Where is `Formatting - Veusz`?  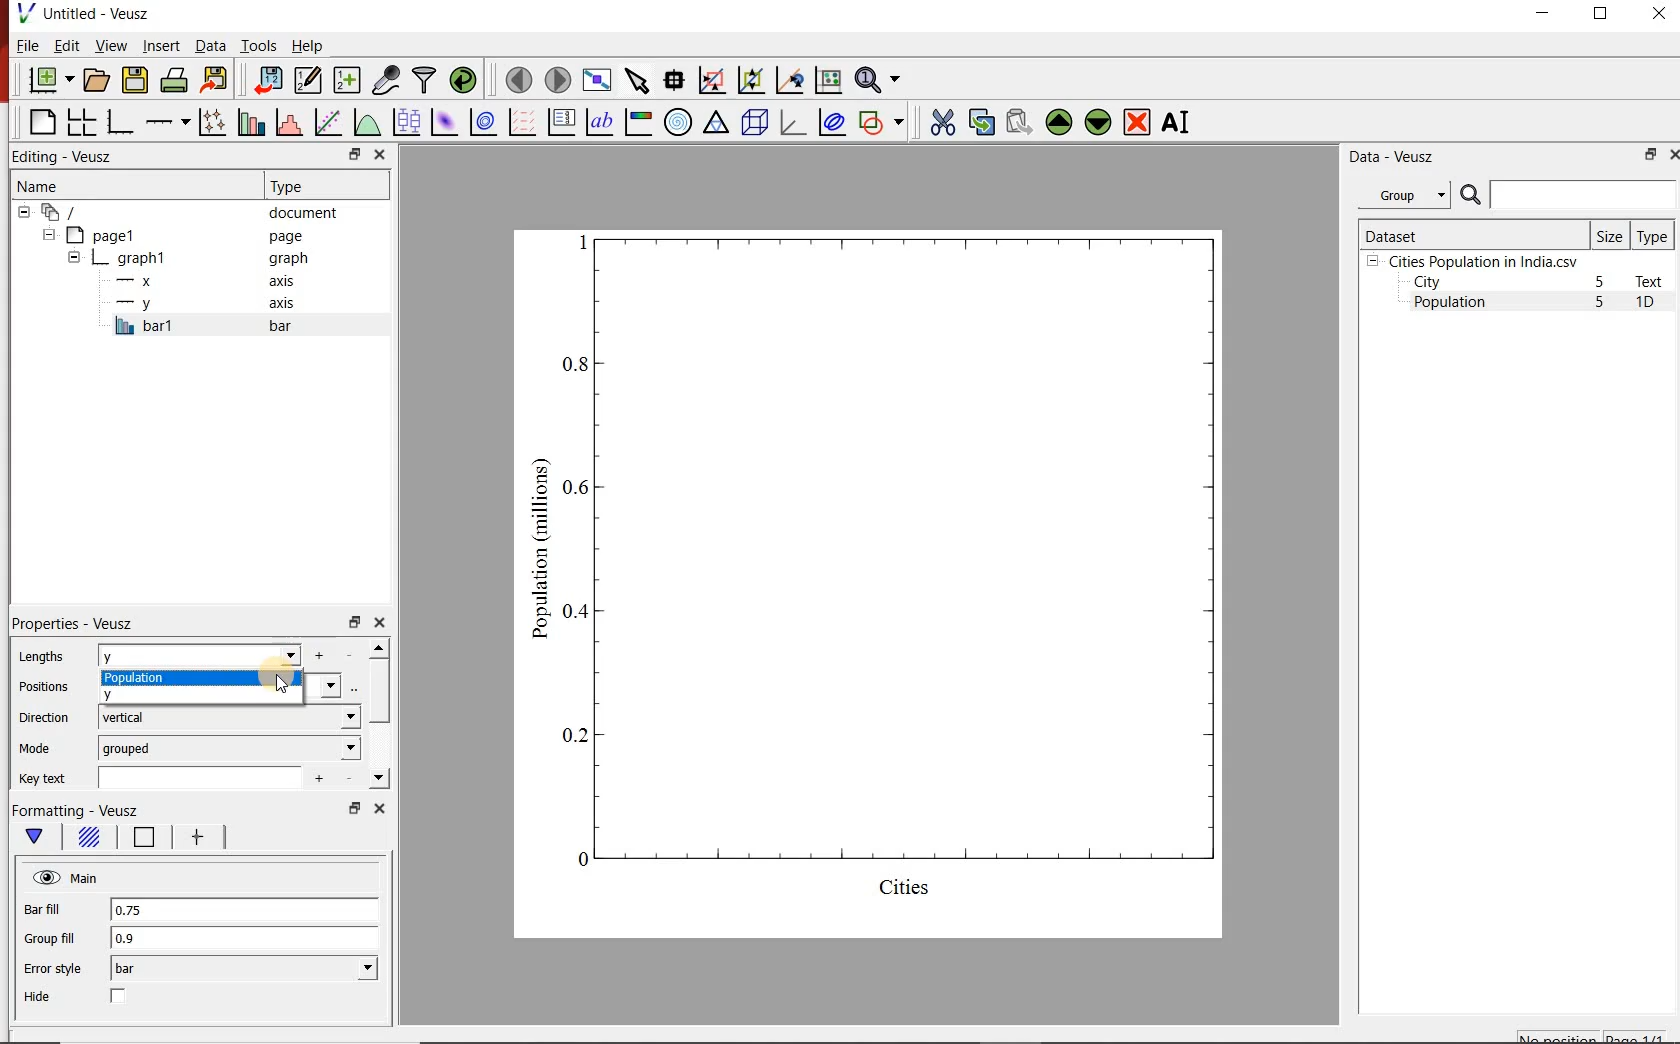
Formatting - Veusz is located at coordinates (77, 811).